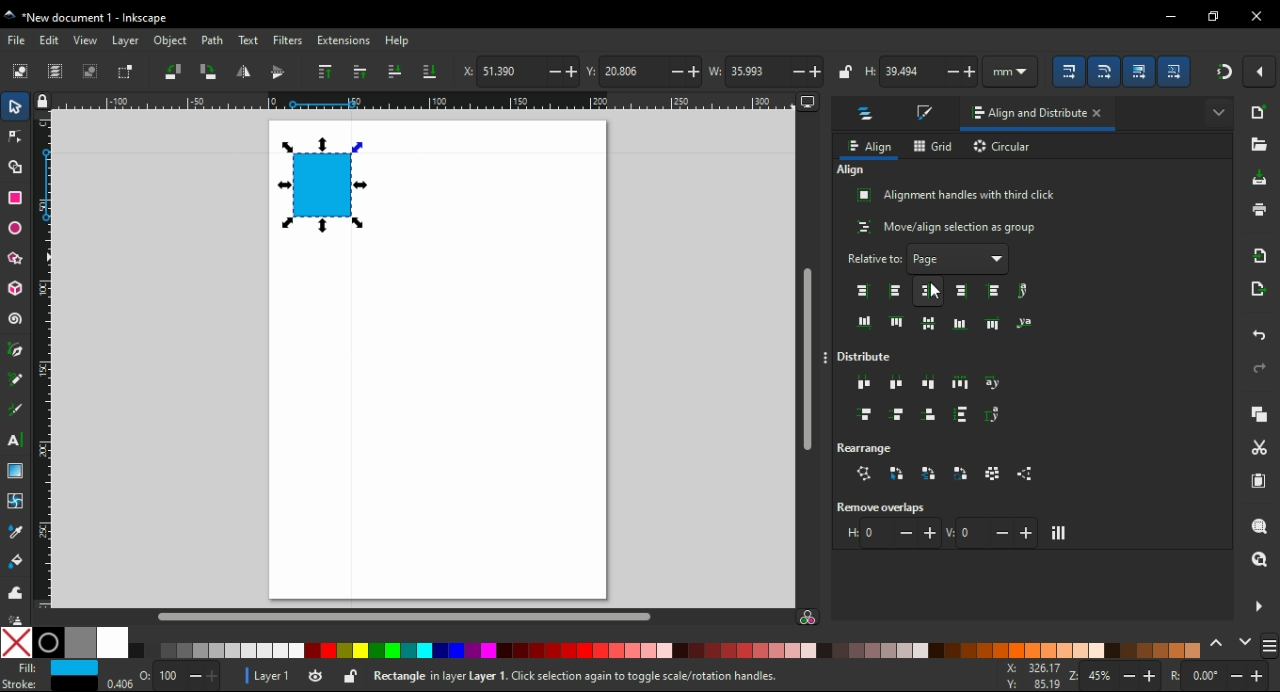 The height and width of the screenshot is (692, 1280). Describe the element at coordinates (927, 114) in the screenshot. I see `fill and stroke` at that location.